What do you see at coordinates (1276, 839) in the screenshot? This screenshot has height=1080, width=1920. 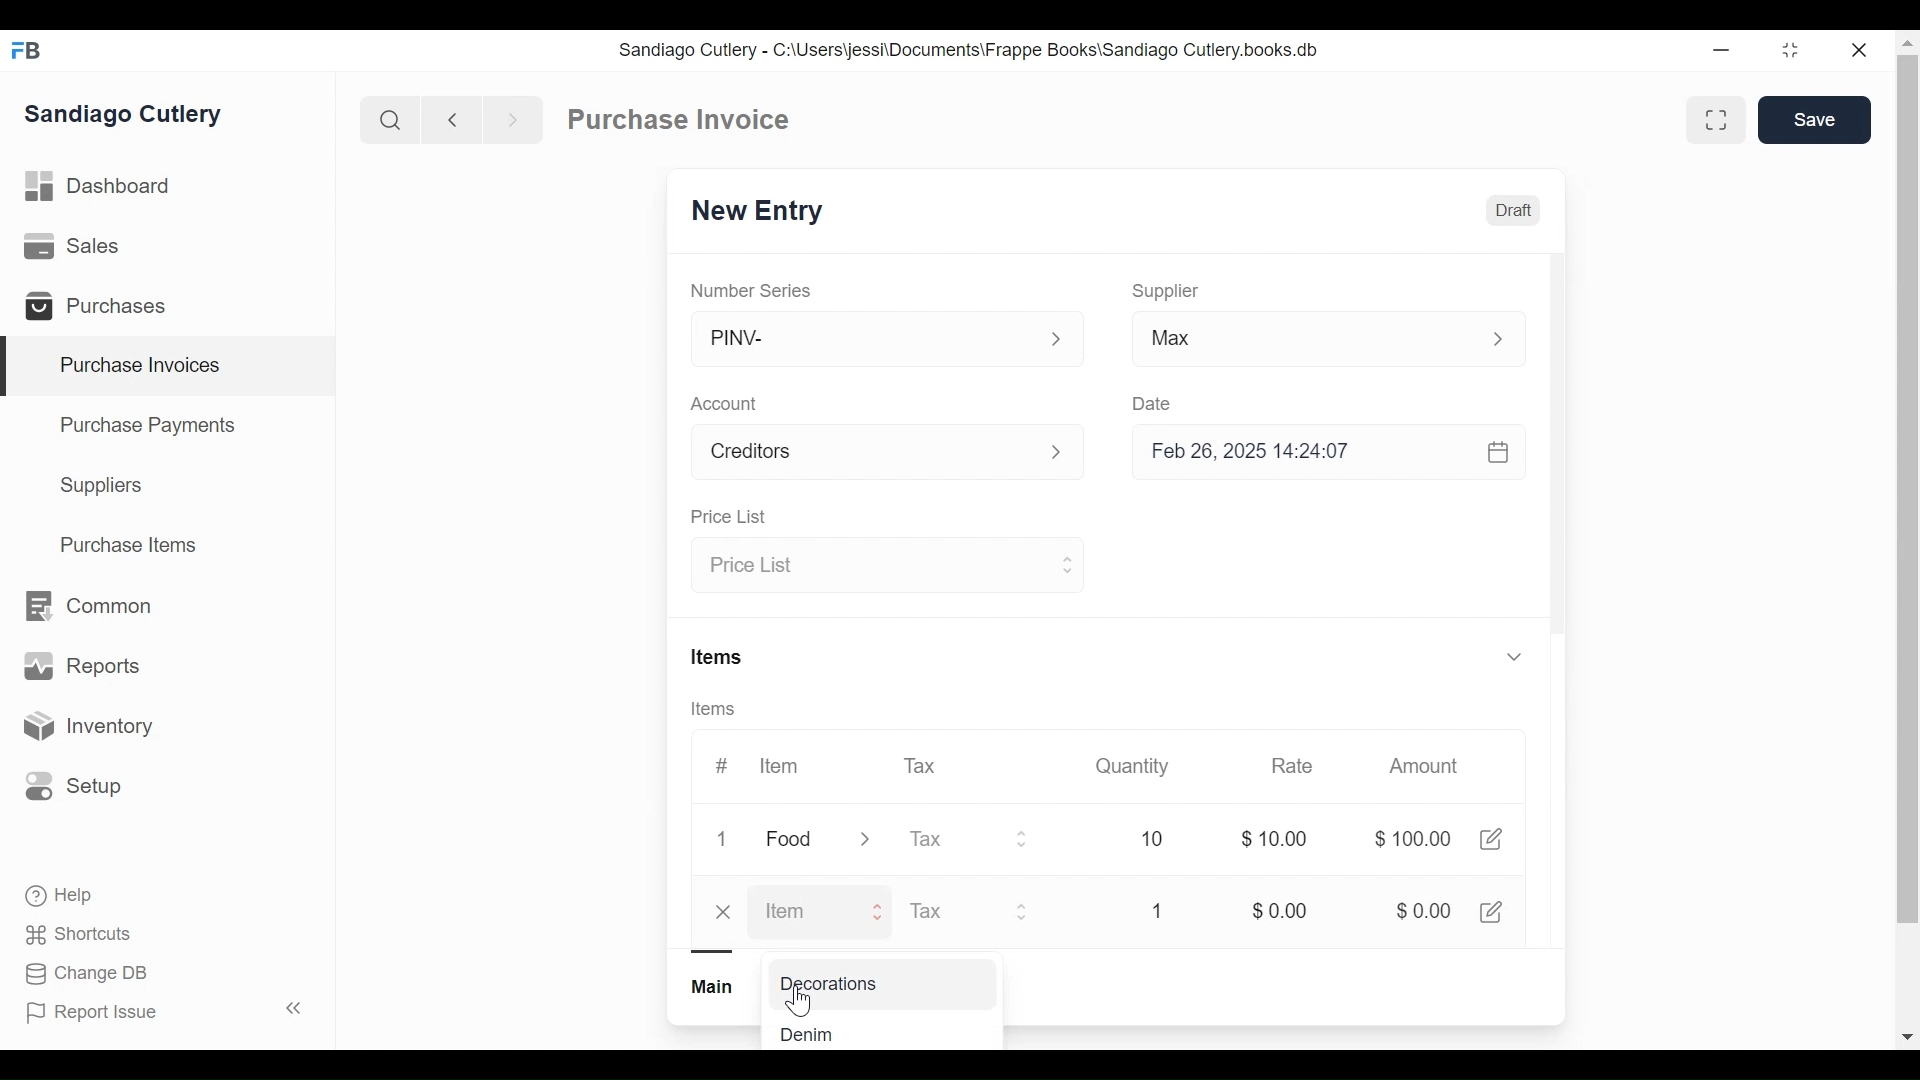 I see `$0.00` at bounding box center [1276, 839].